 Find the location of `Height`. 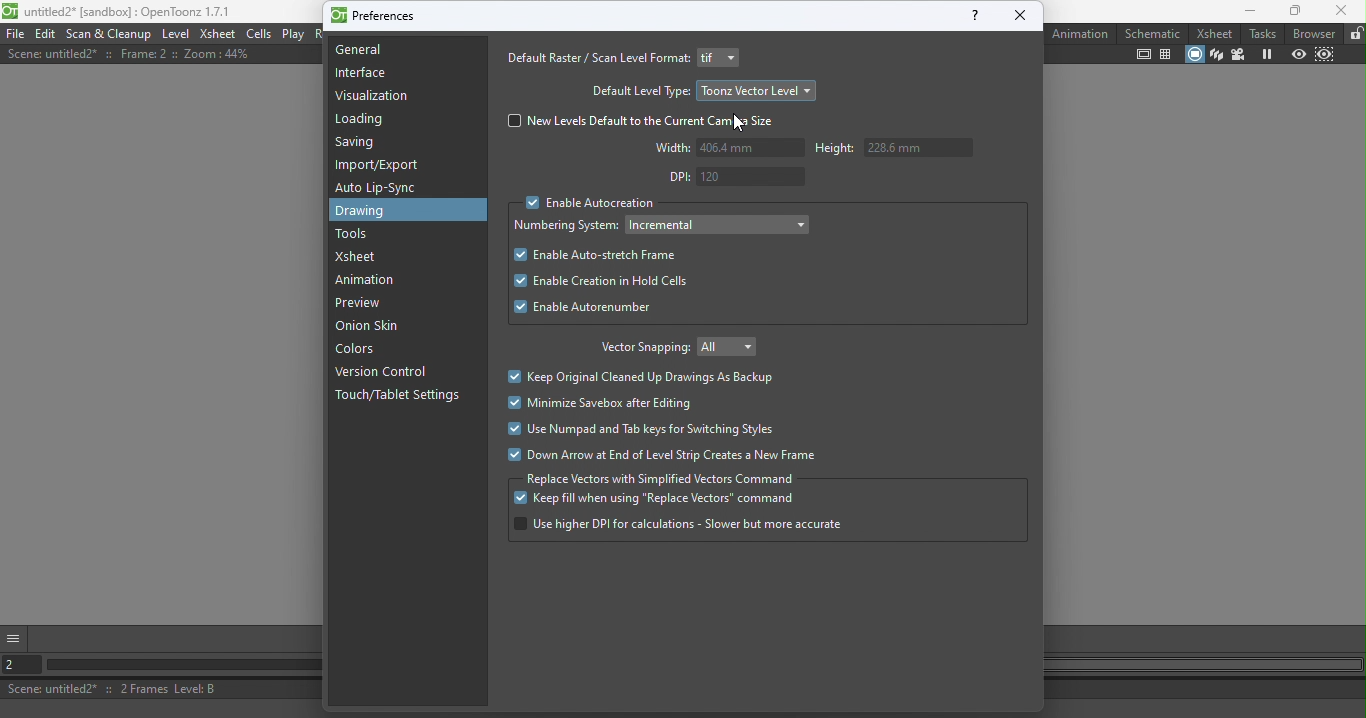

Height is located at coordinates (890, 148).